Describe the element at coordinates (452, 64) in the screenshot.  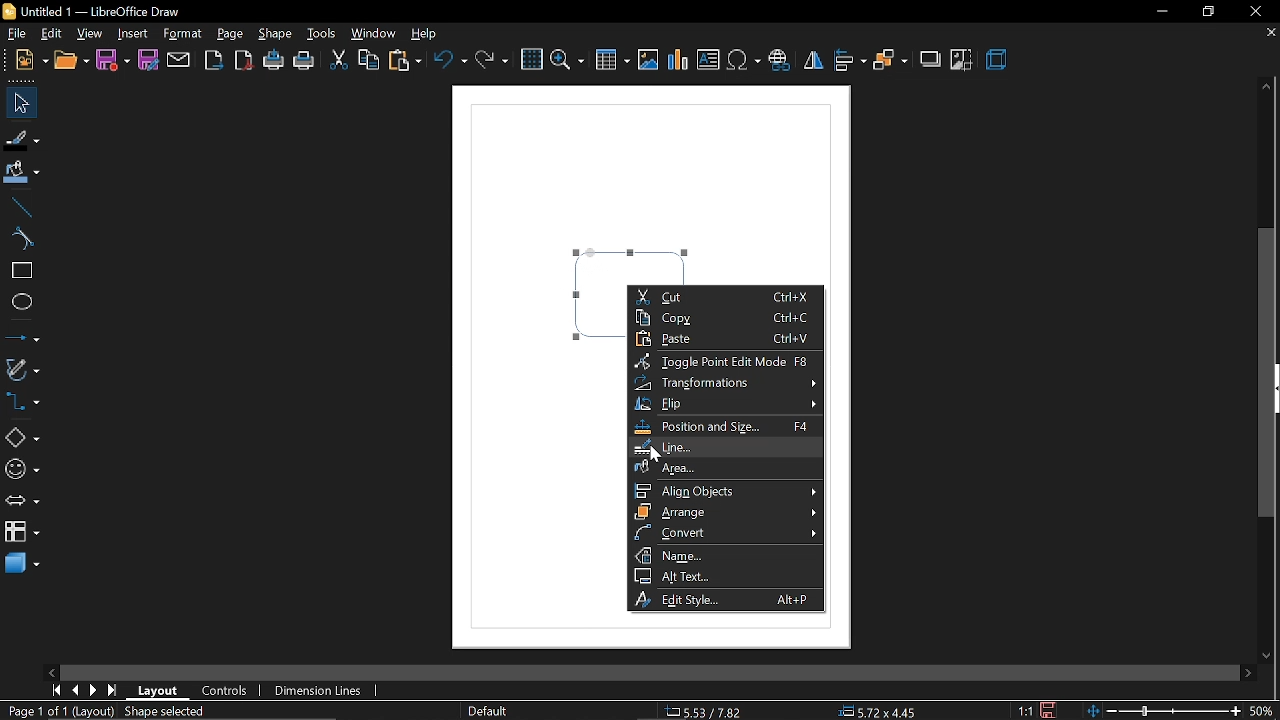
I see `undo` at that location.